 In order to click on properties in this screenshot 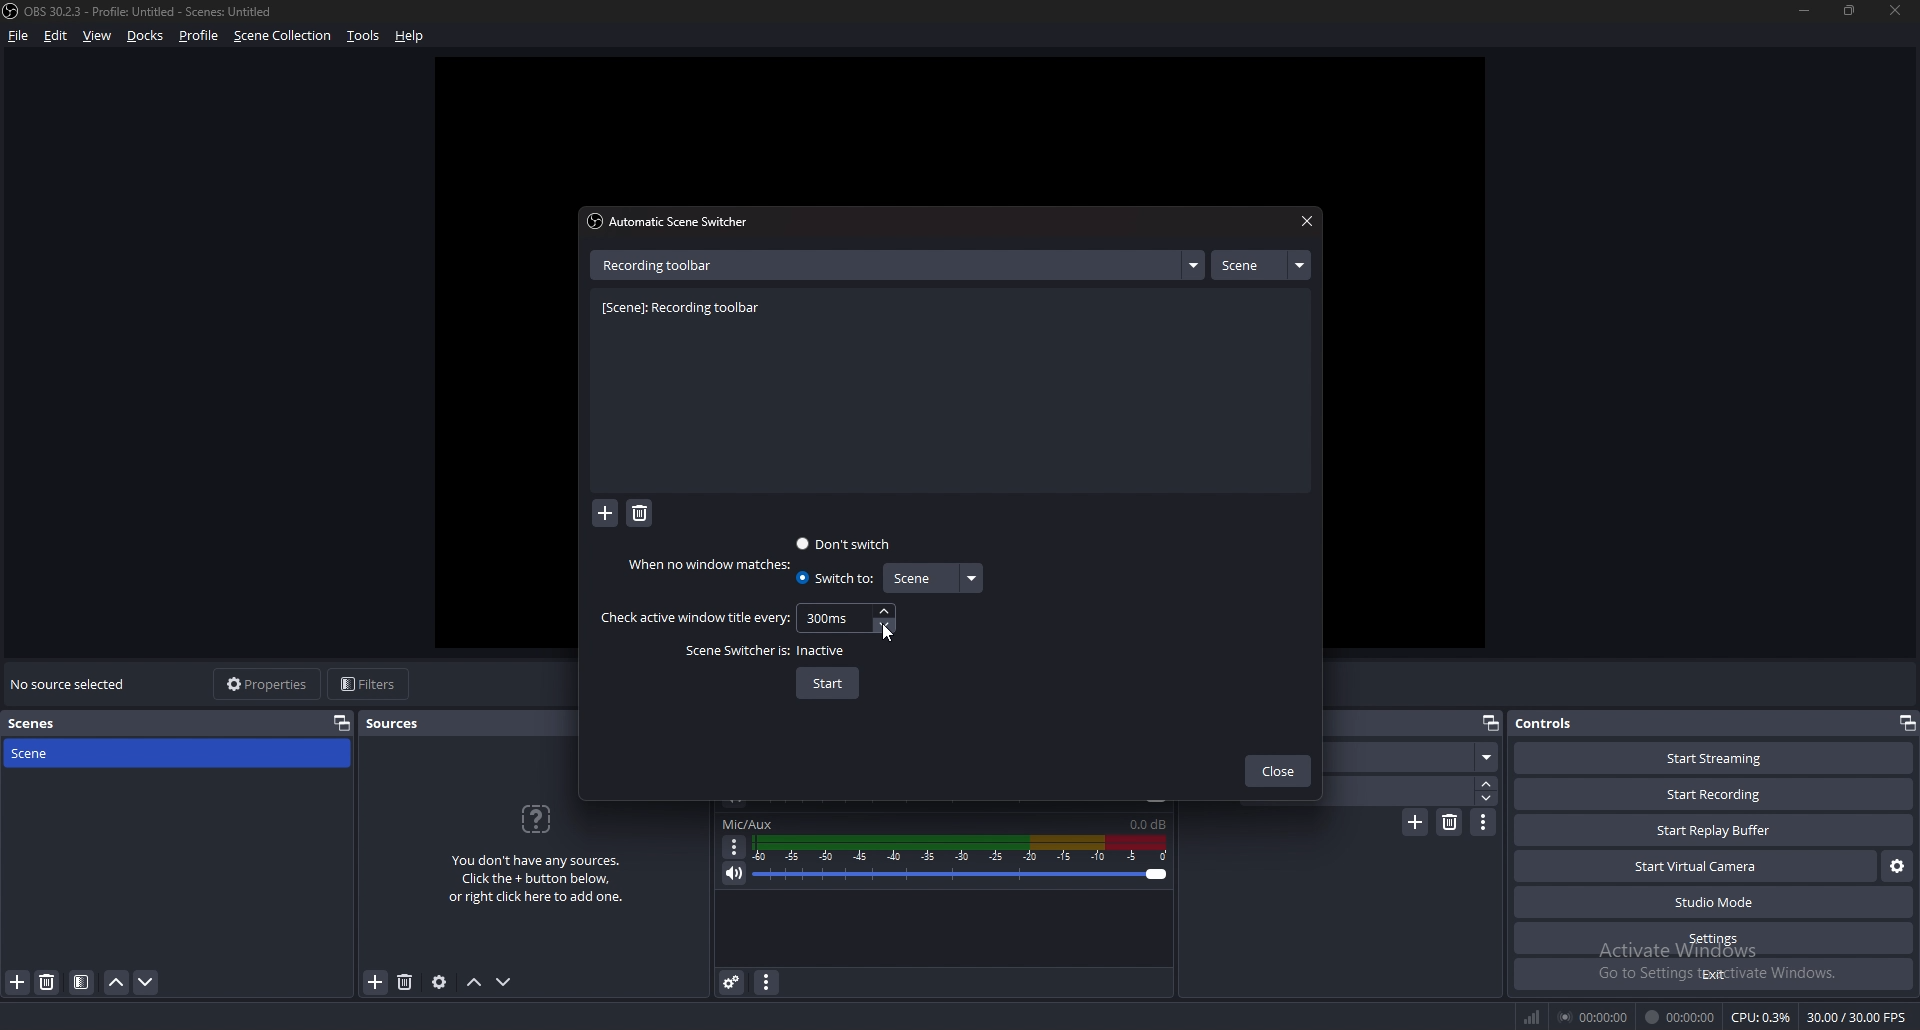, I will do `click(269, 684)`.